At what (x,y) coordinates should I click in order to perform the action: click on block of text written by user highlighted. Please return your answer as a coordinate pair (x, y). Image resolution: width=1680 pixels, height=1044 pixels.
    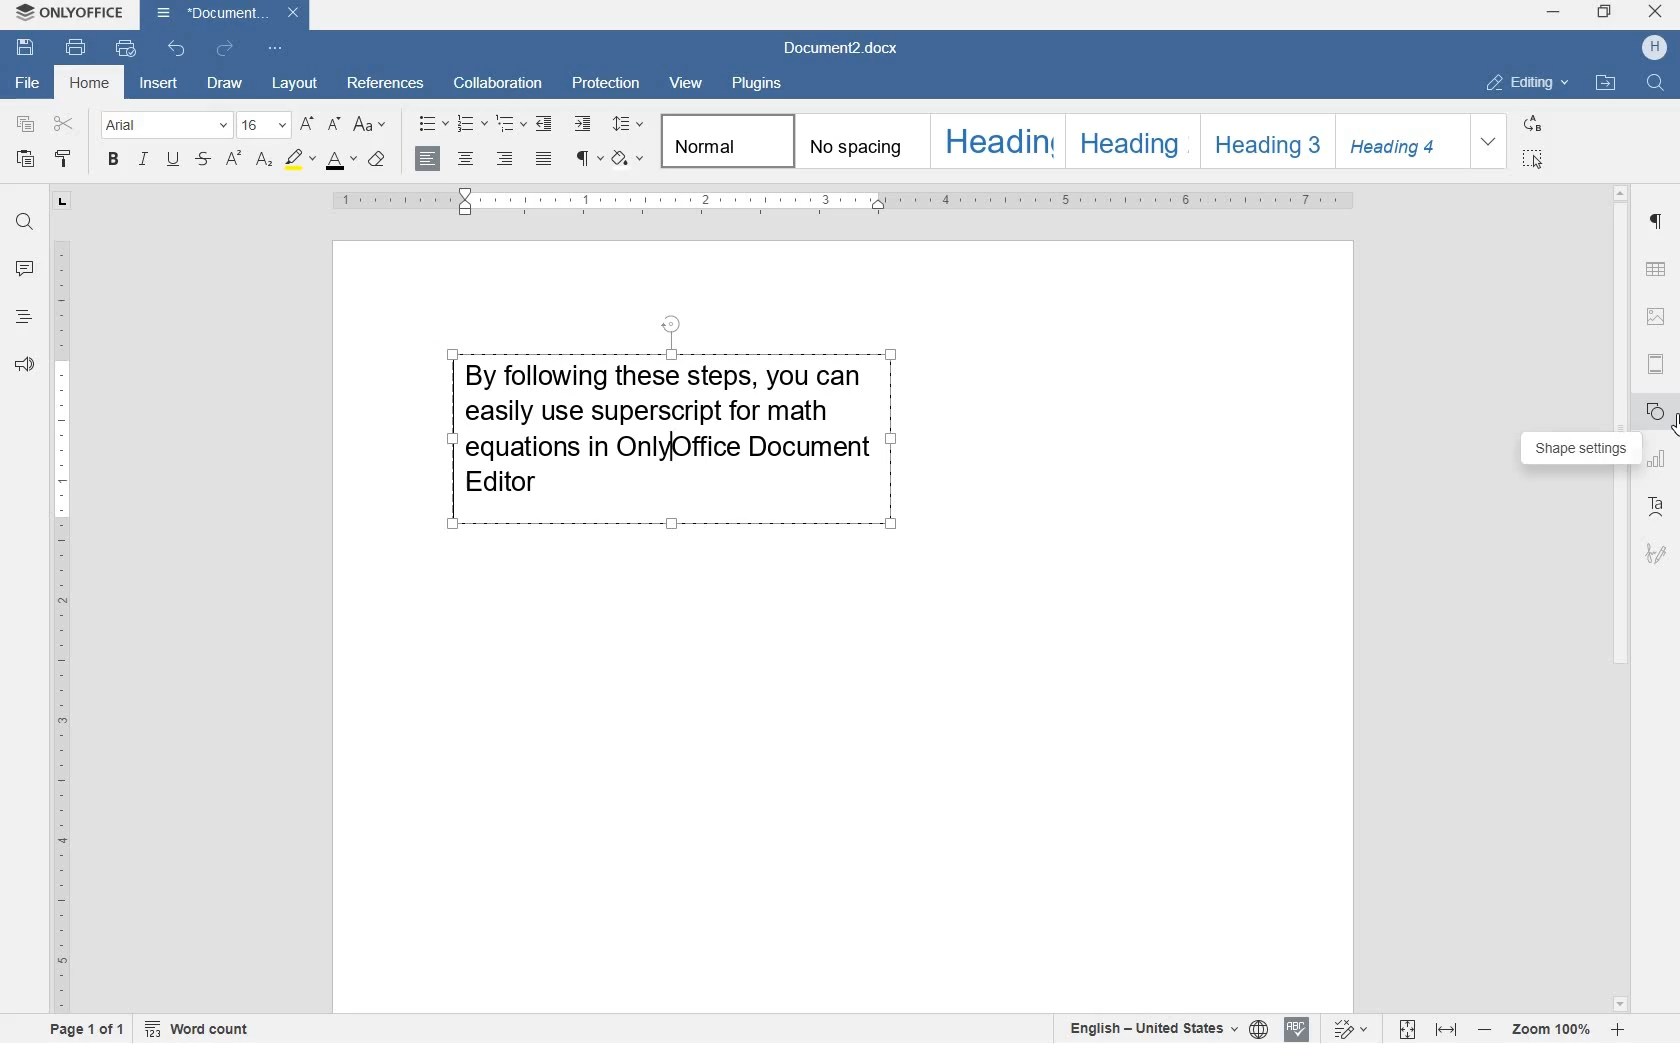
    Looking at the image, I should click on (672, 424).